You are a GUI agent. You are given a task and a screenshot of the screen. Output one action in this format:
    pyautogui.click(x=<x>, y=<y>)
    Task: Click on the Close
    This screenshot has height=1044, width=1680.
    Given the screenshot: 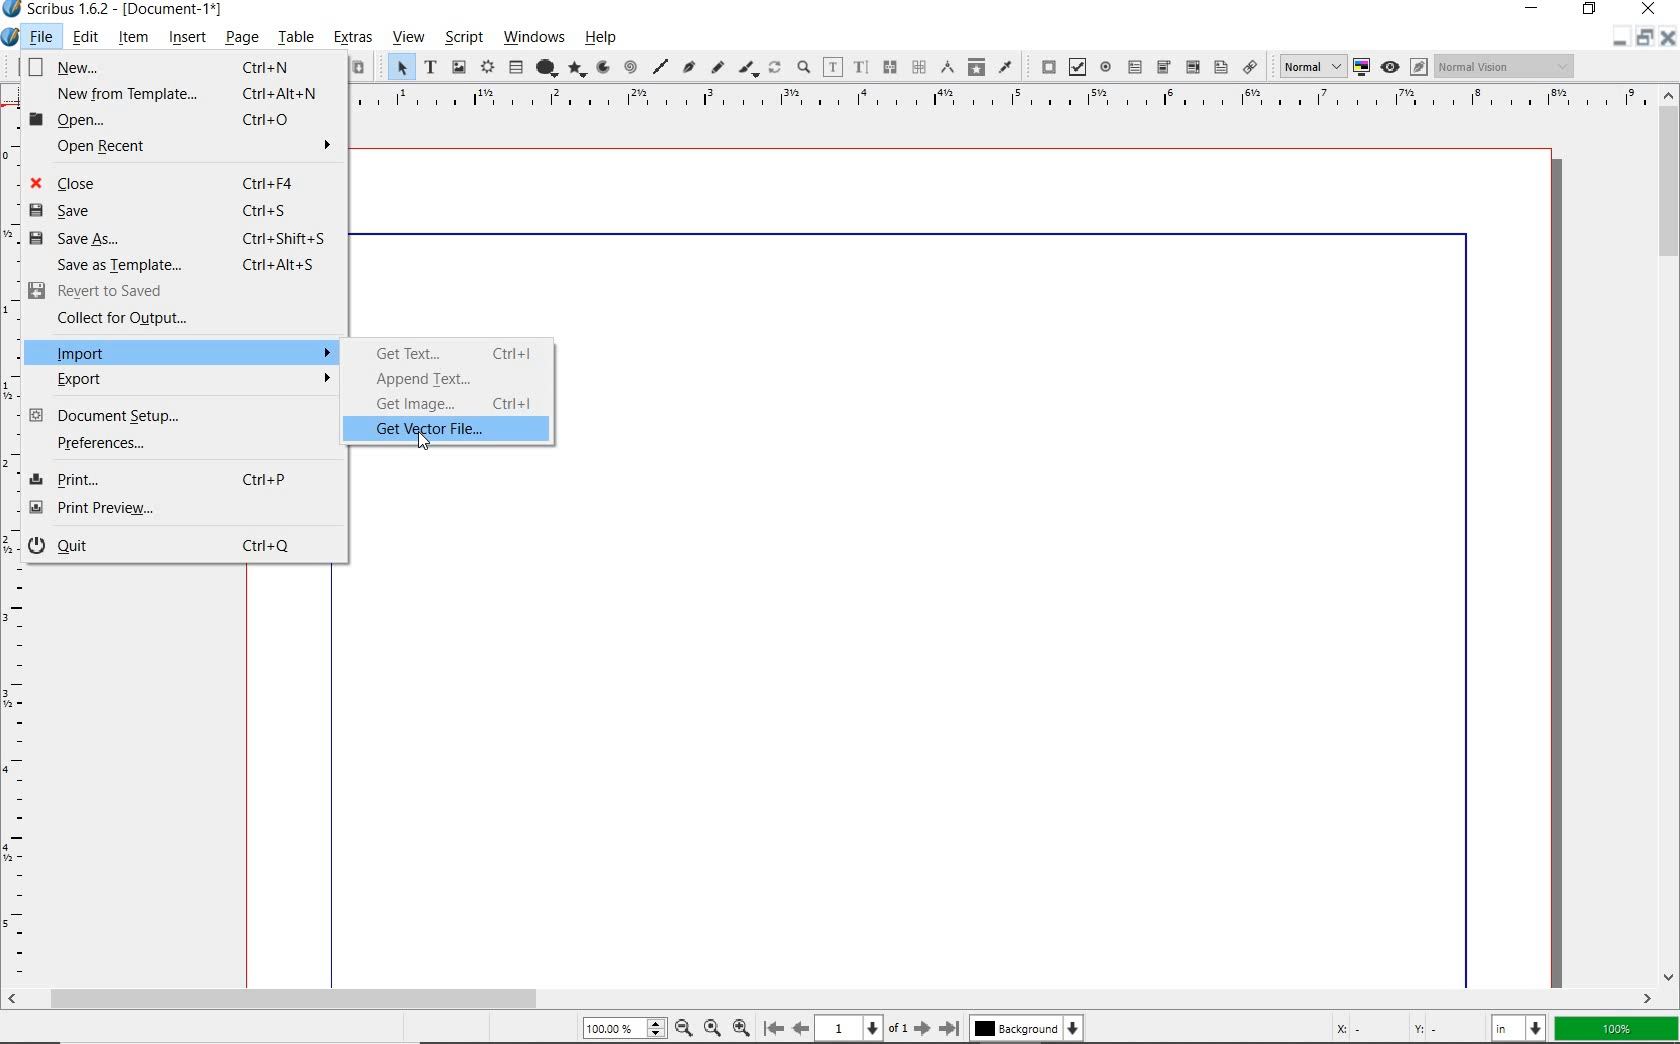 What is the action you would take?
    pyautogui.click(x=1670, y=37)
    